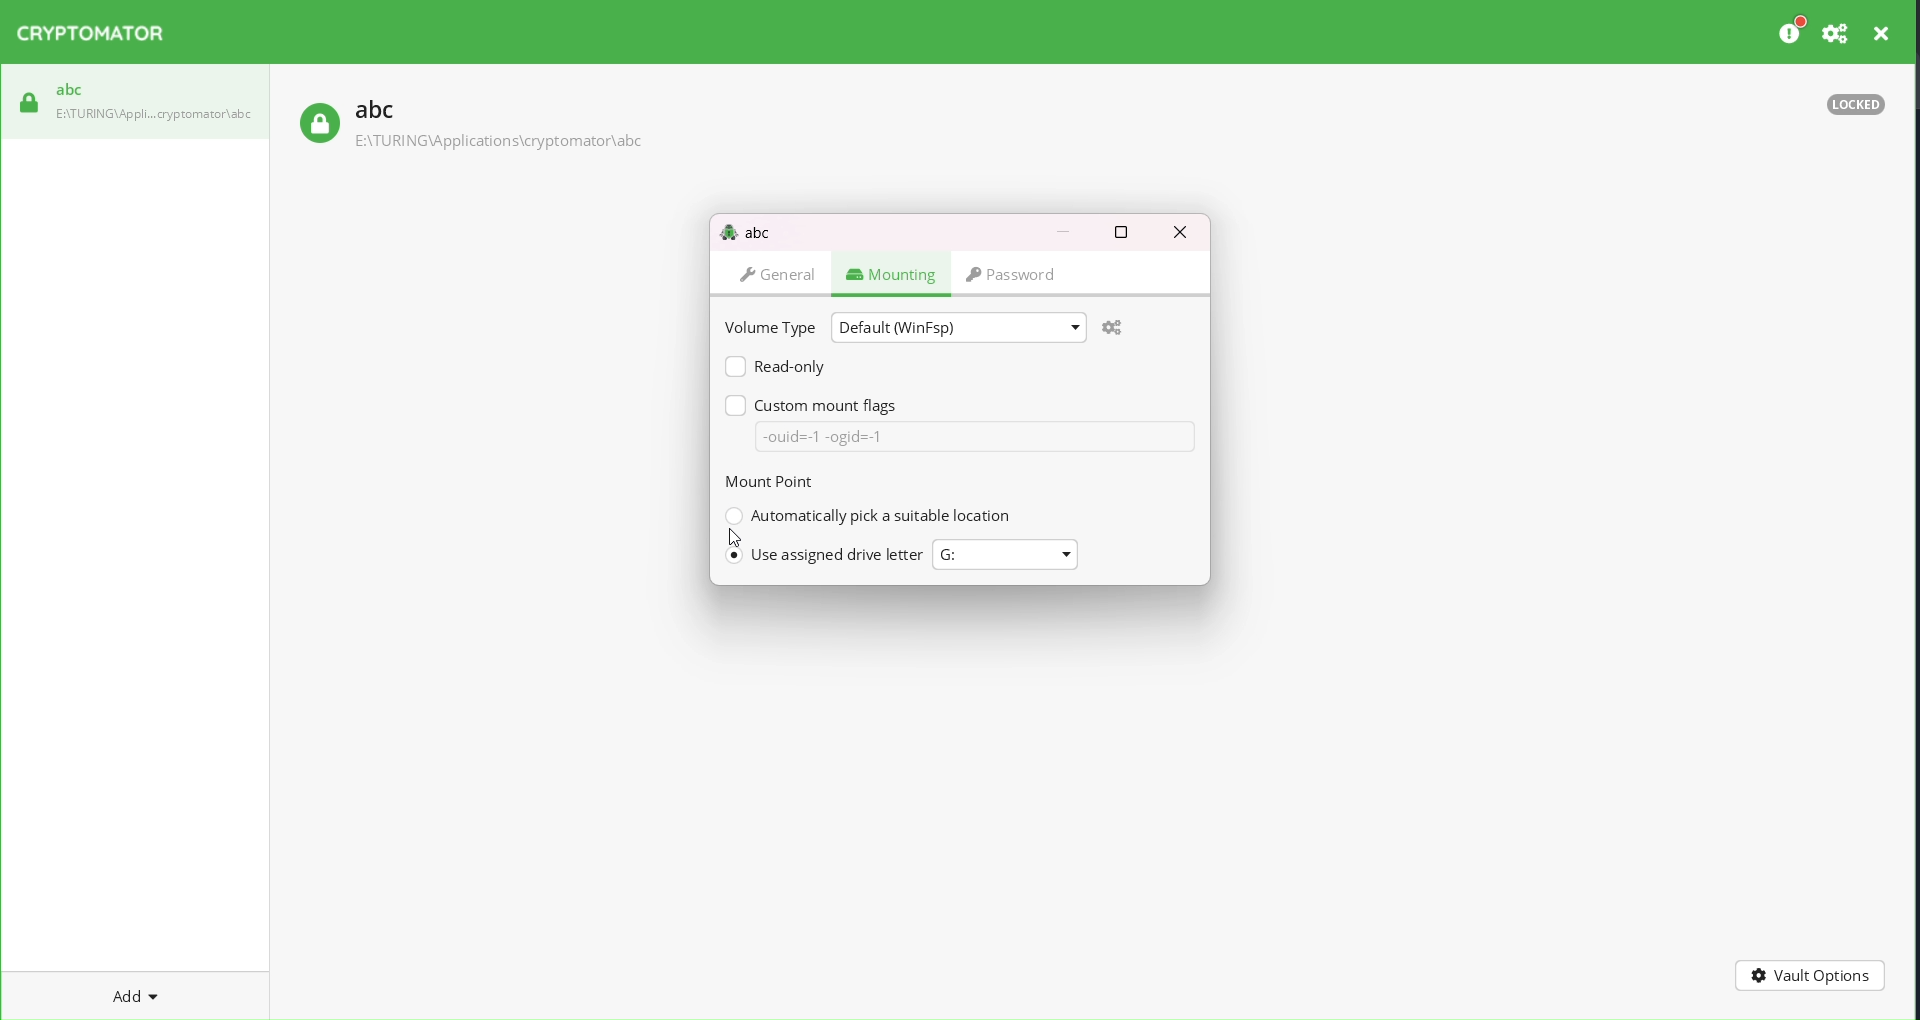 This screenshot has width=1920, height=1020. I want to click on abc, so click(375, 109).